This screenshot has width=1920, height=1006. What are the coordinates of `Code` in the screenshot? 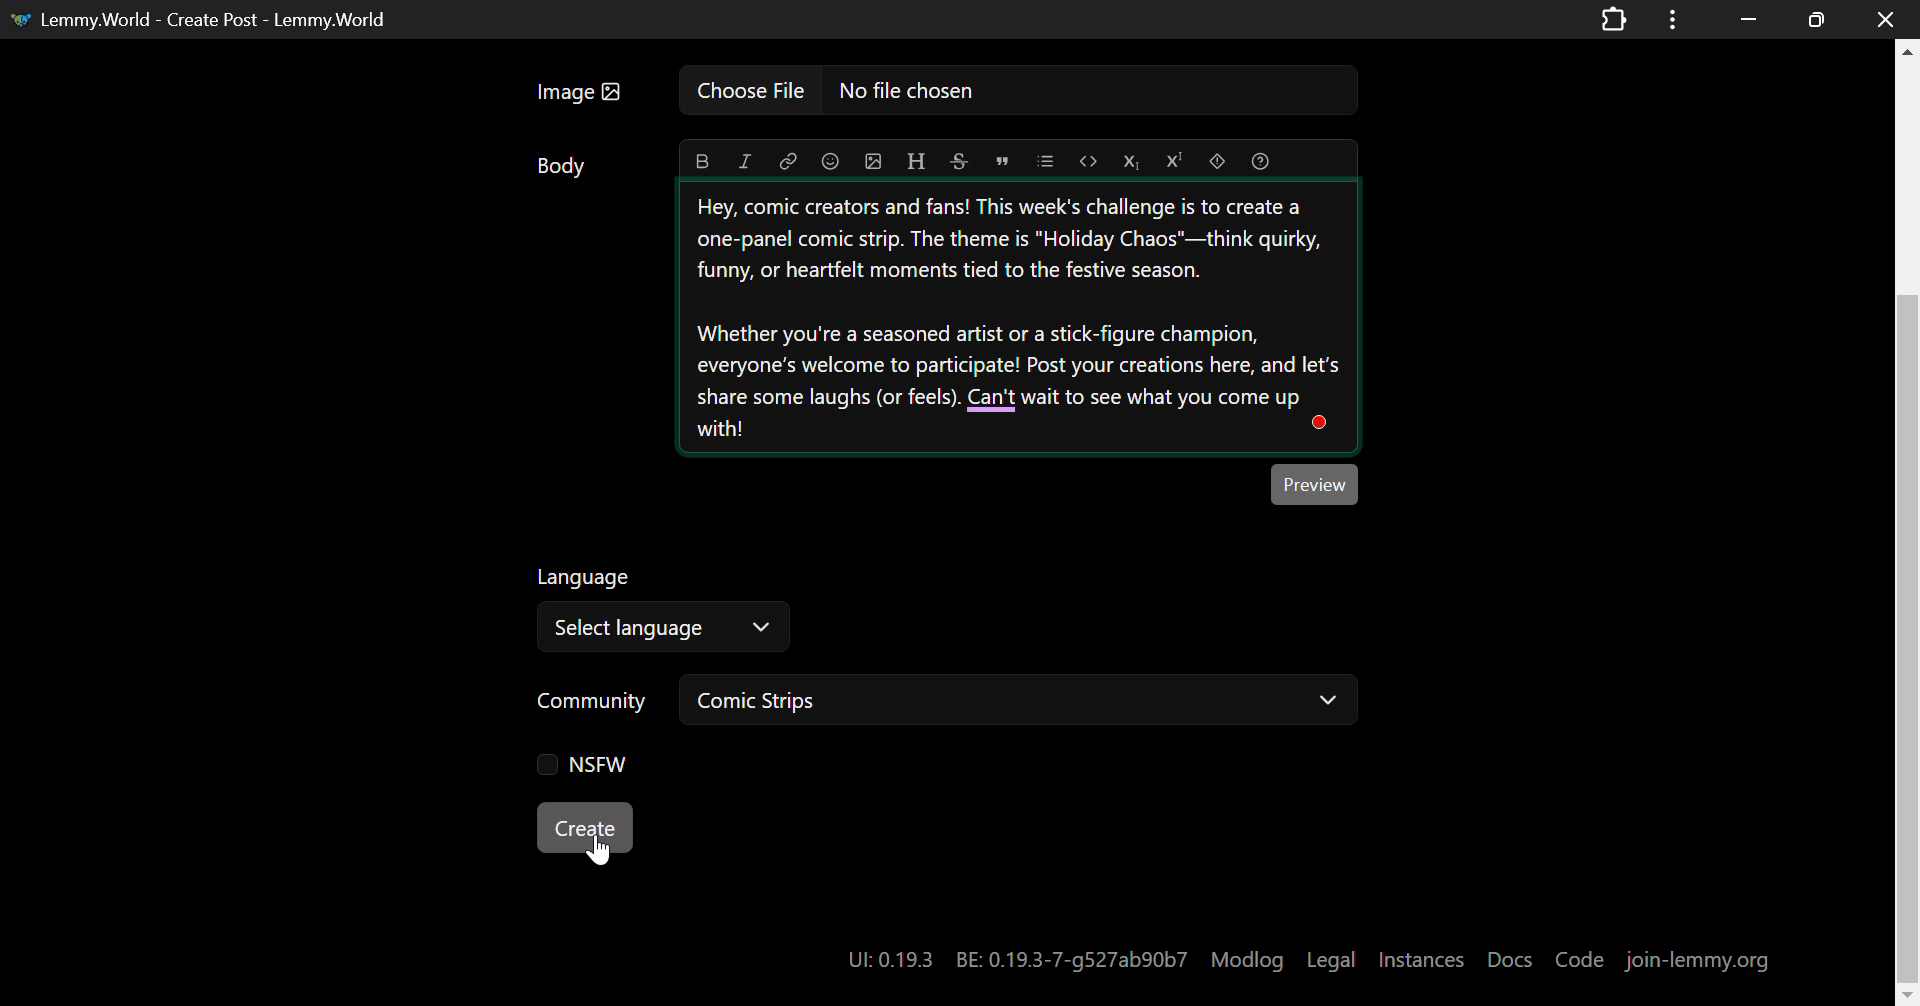 It's located at (1086, 161).